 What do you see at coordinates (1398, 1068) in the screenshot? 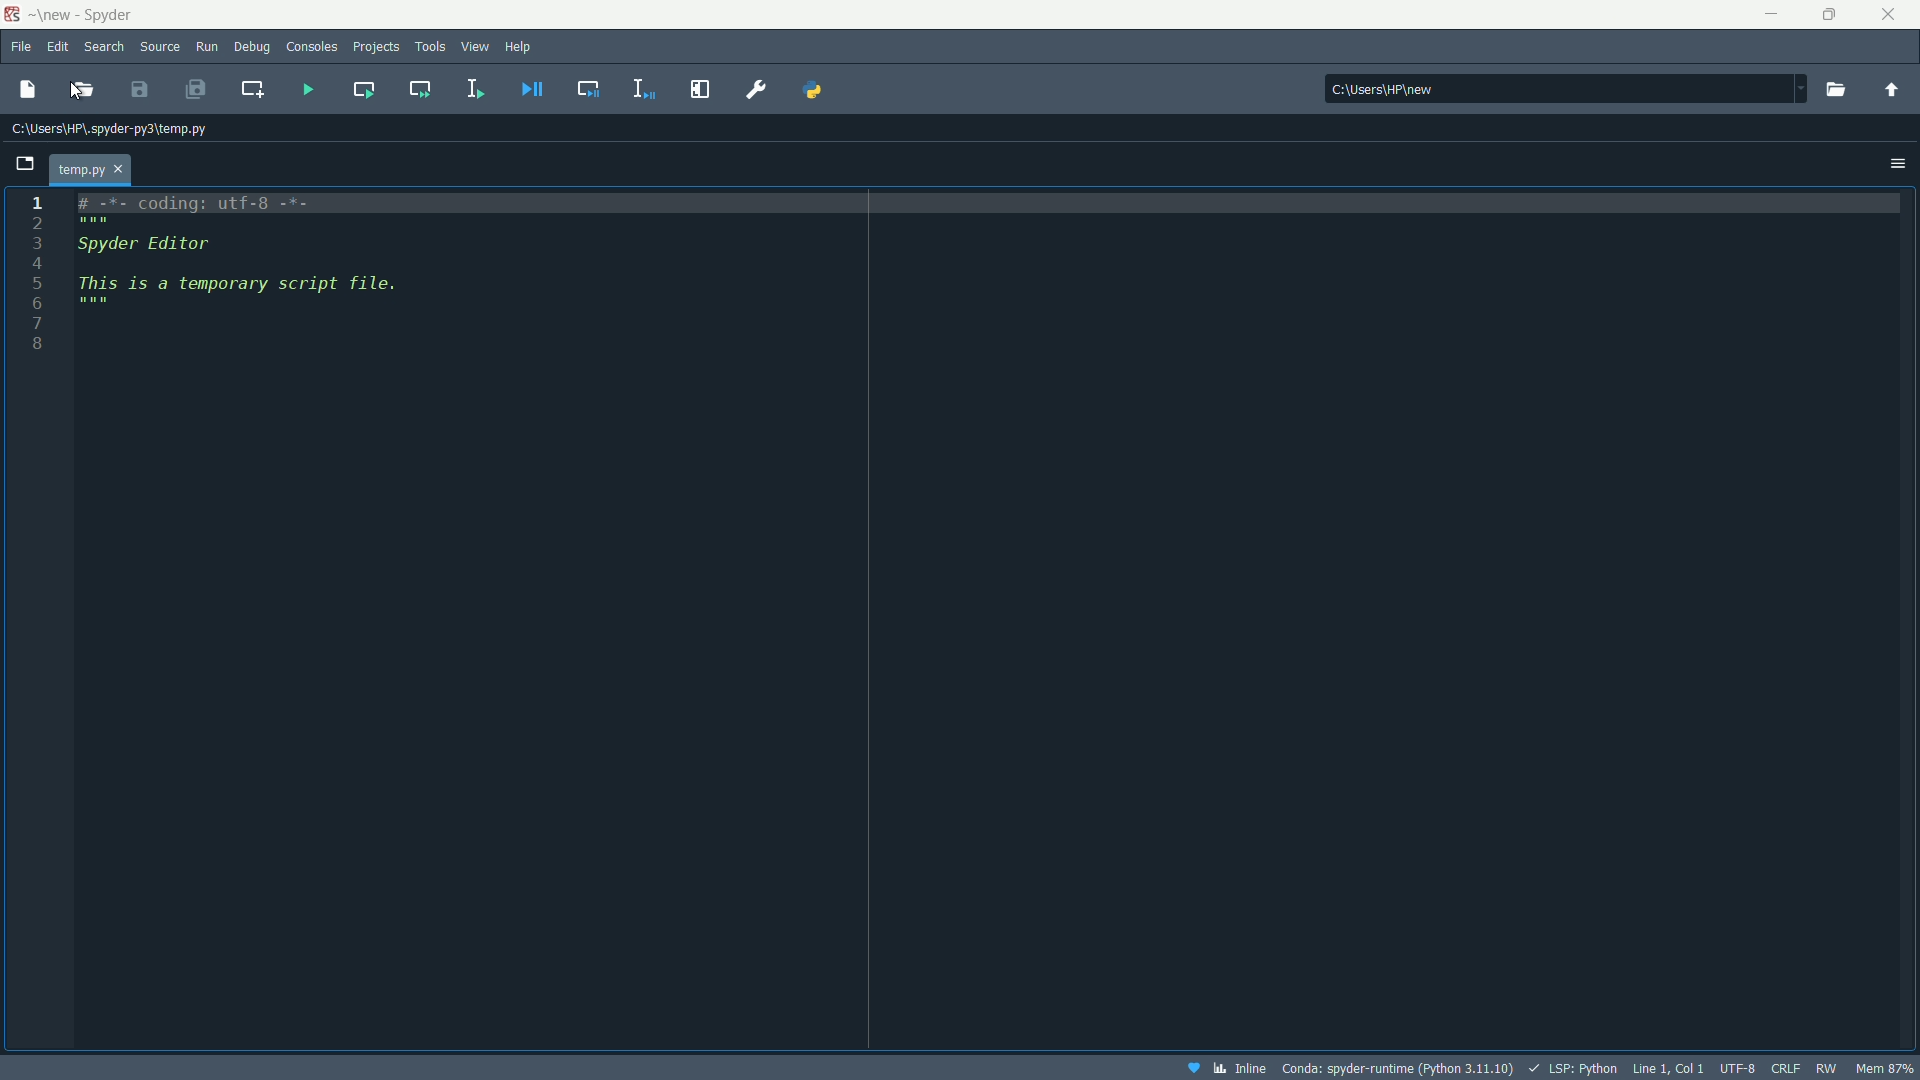
I see `interpreter` at bounding box center [1398, 1068].